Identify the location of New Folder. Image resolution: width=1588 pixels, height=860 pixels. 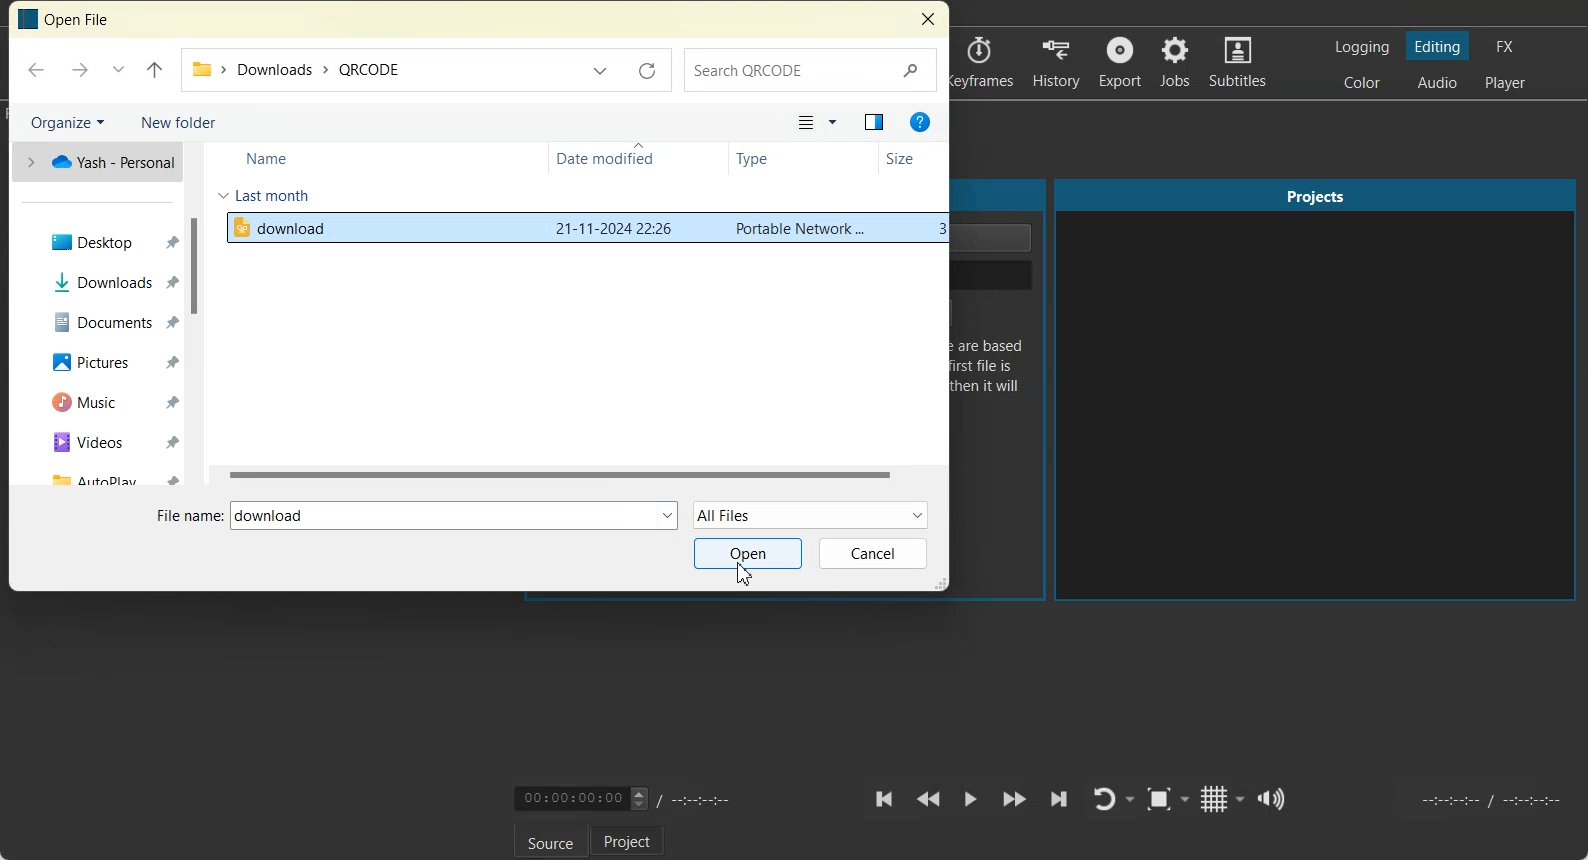
(179, 121).